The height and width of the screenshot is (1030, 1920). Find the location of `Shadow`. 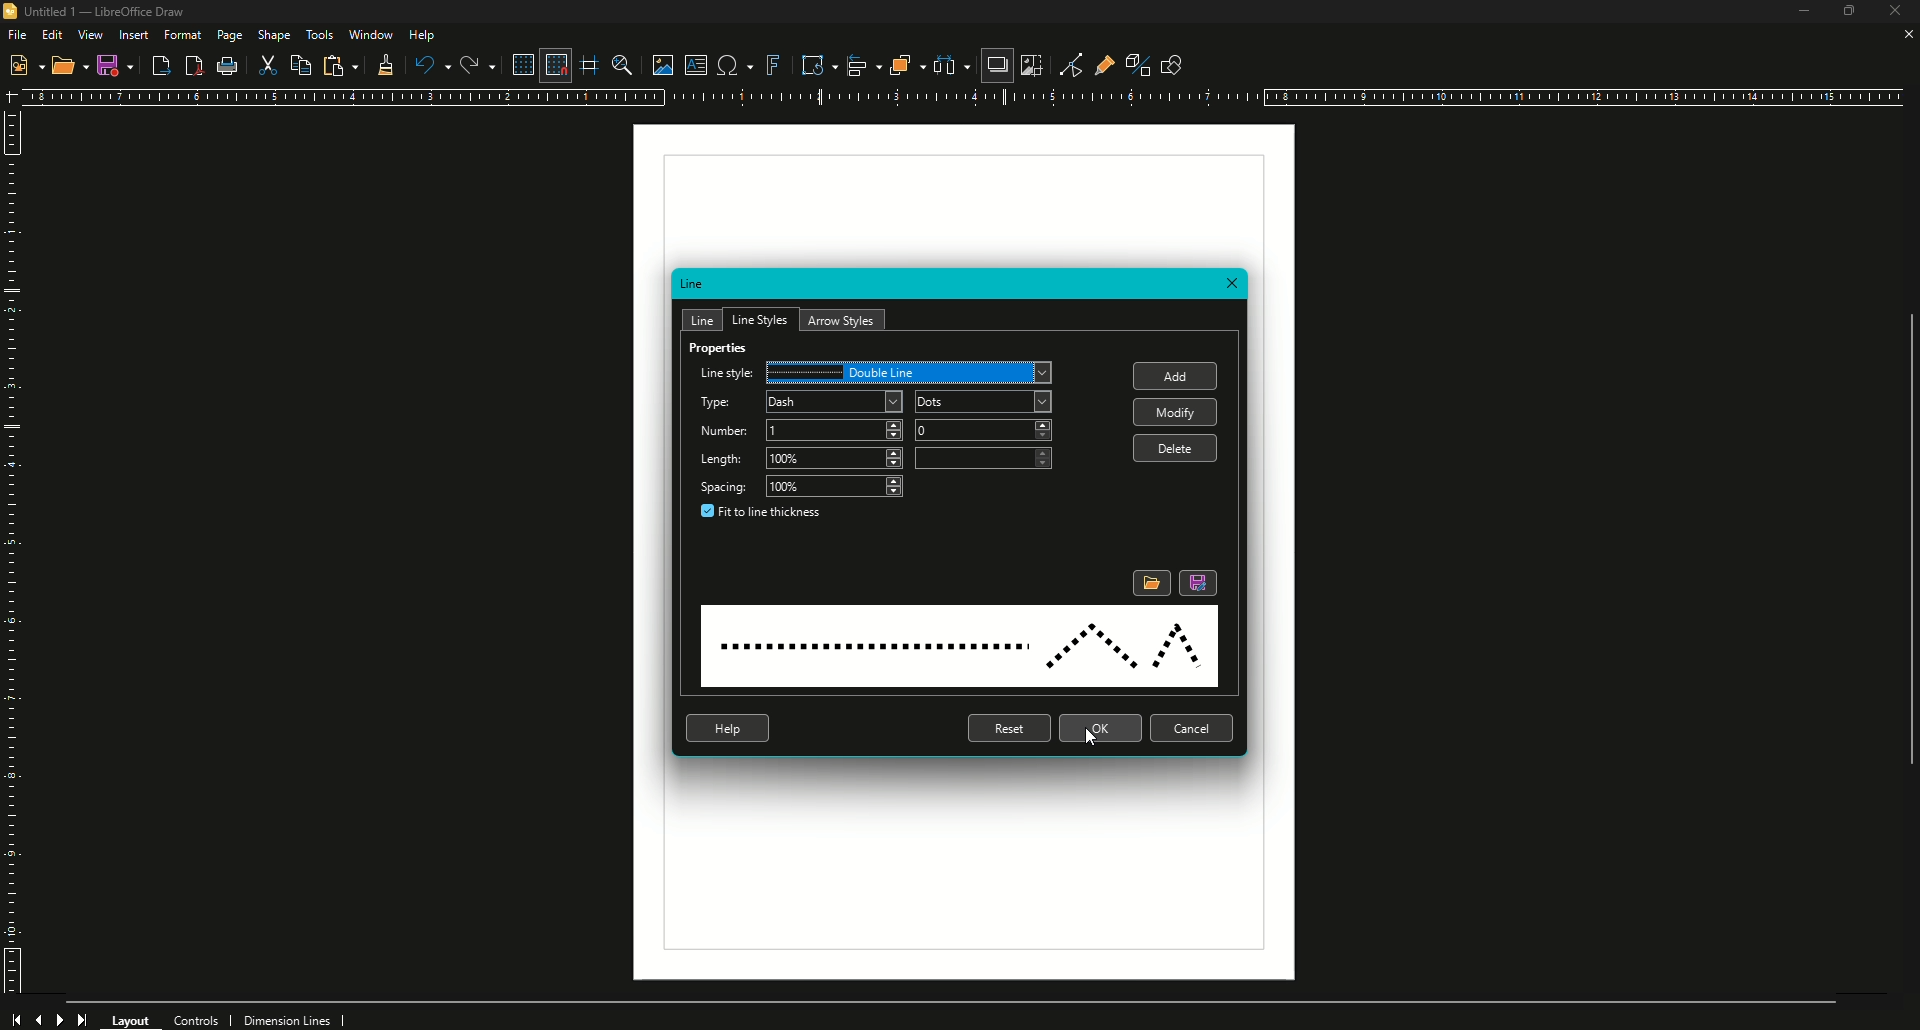

Shadow is located at coordinates (995, 67).